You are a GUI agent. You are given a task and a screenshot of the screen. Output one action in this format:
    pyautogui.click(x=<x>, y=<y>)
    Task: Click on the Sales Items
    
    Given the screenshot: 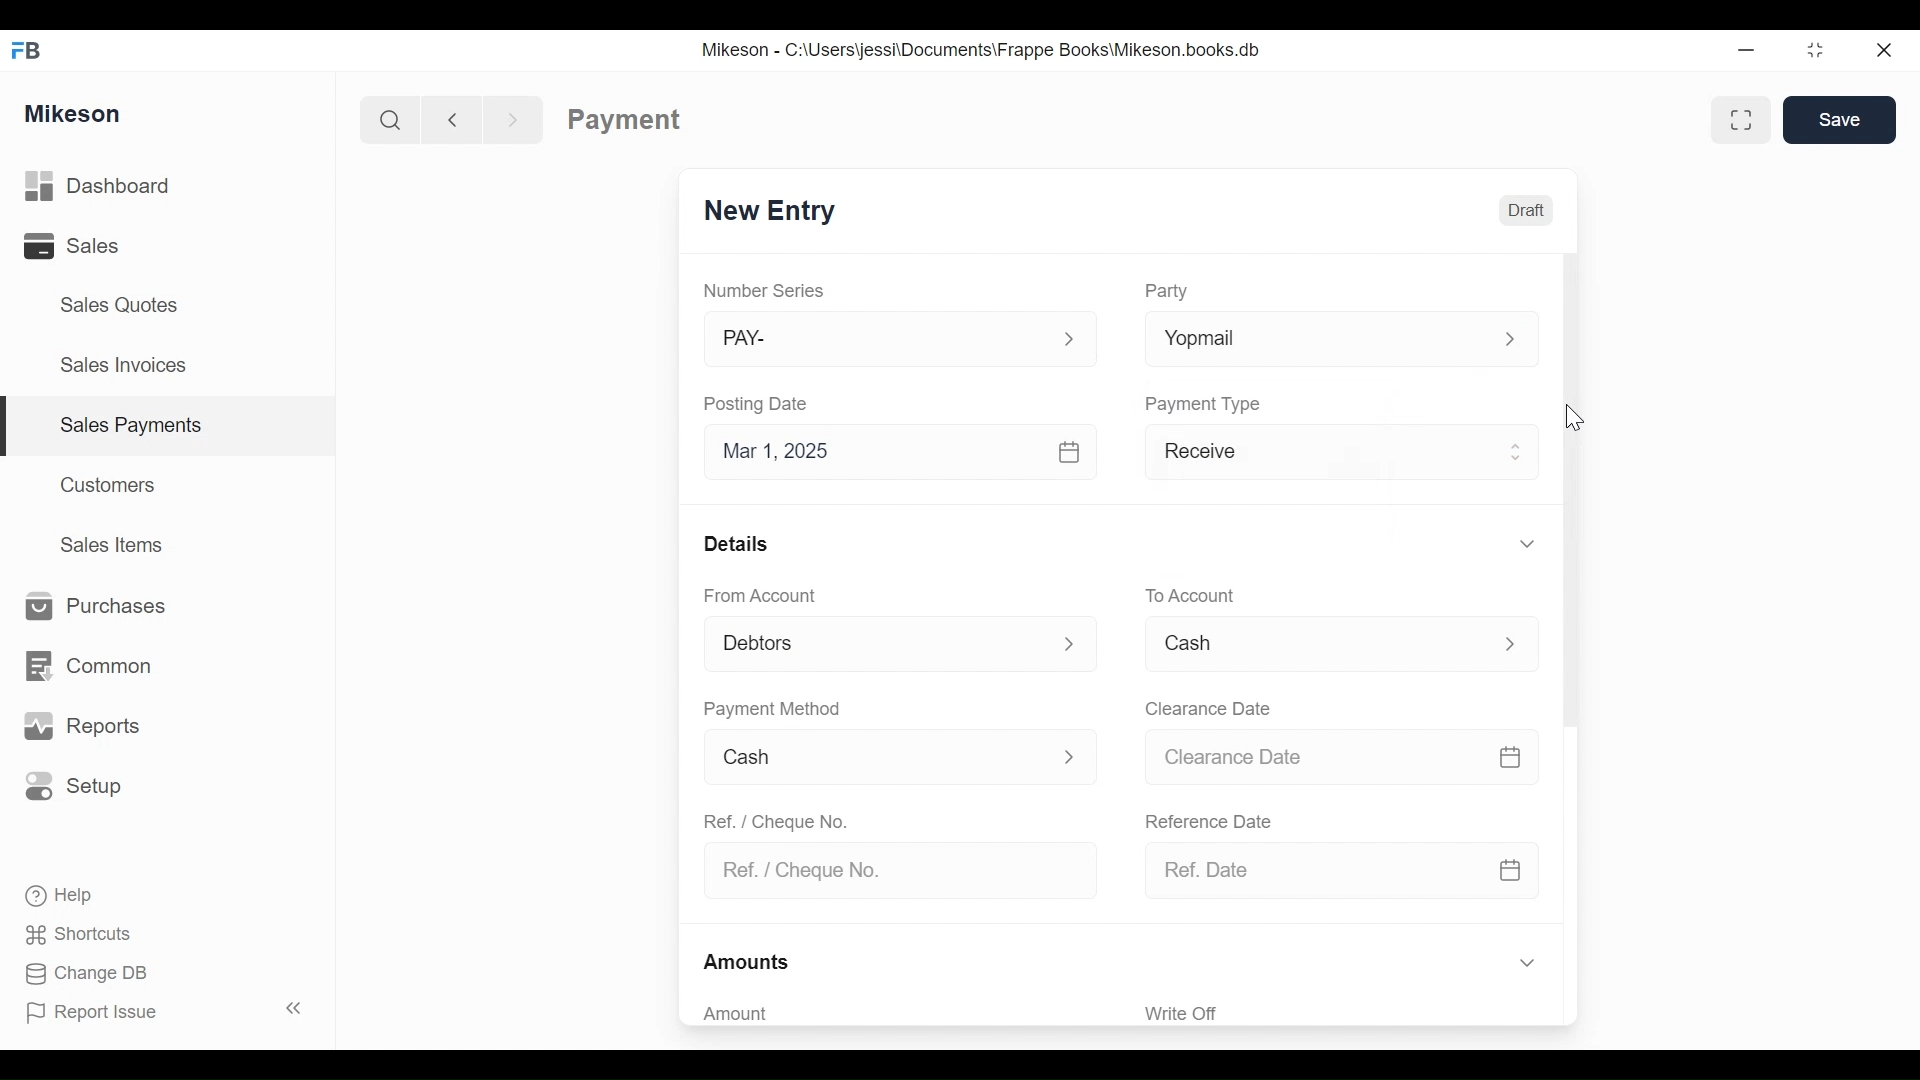 What is the action you would take?
    pyautogui.click(x=121, y=546)
    